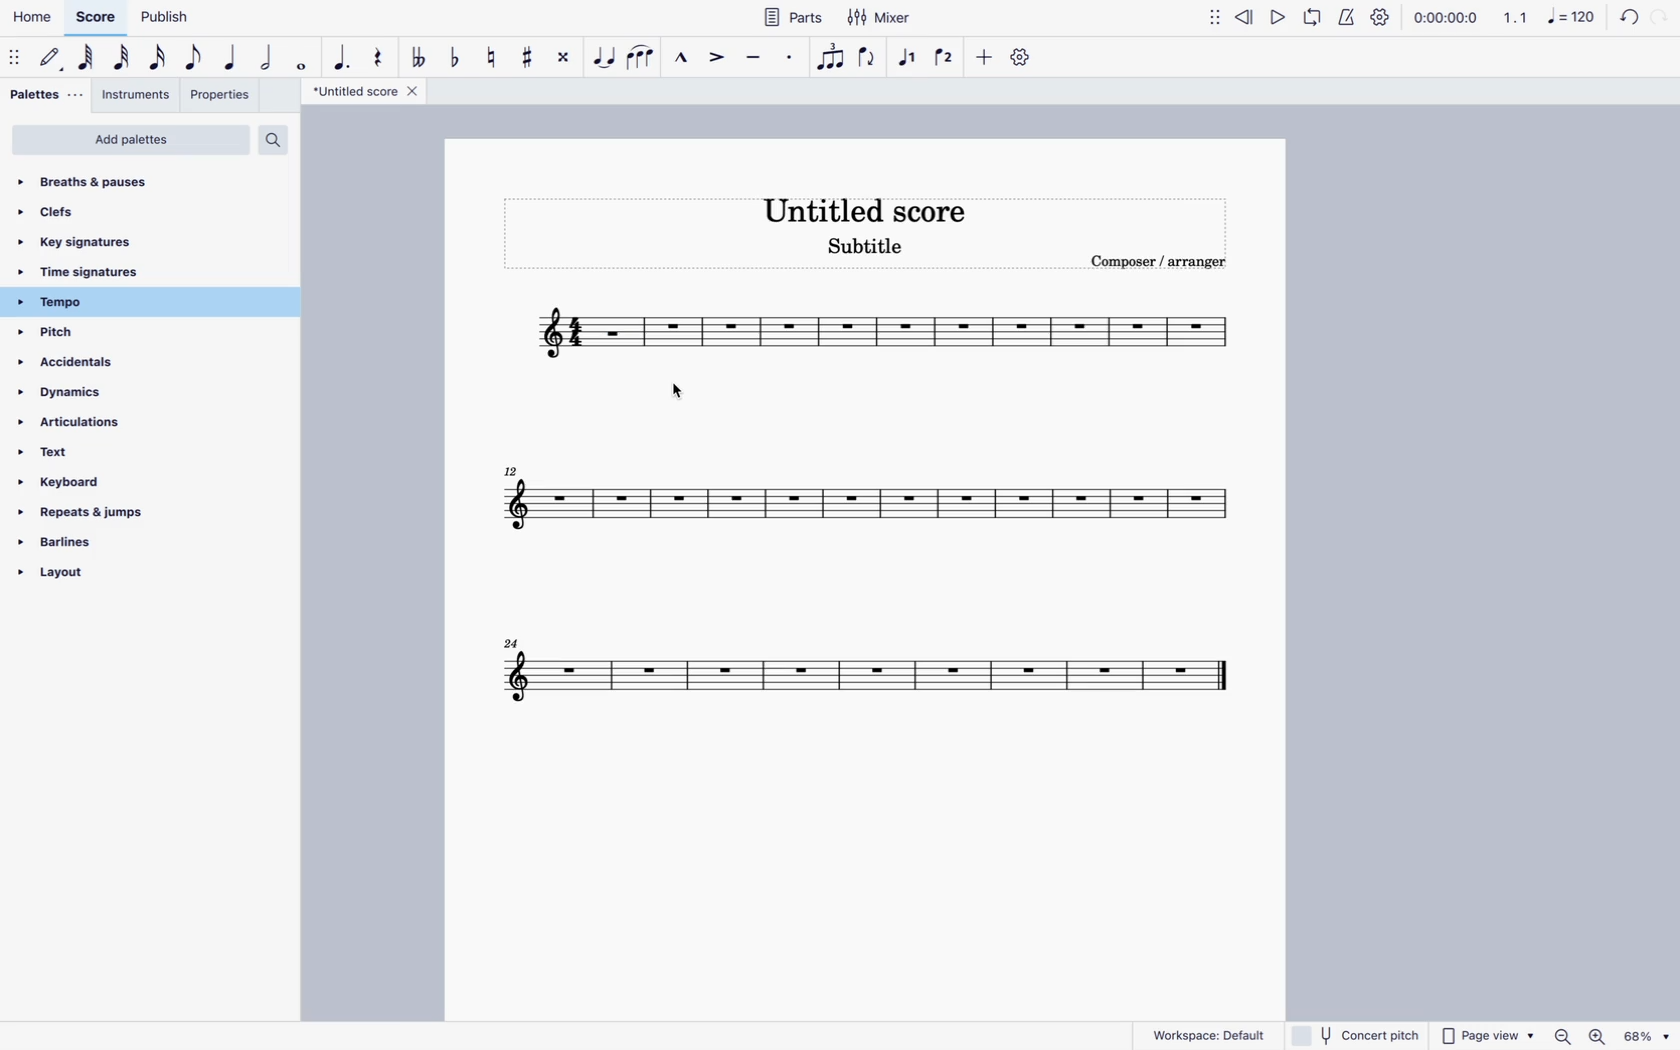  I want to click on parts, so click(784, 20).